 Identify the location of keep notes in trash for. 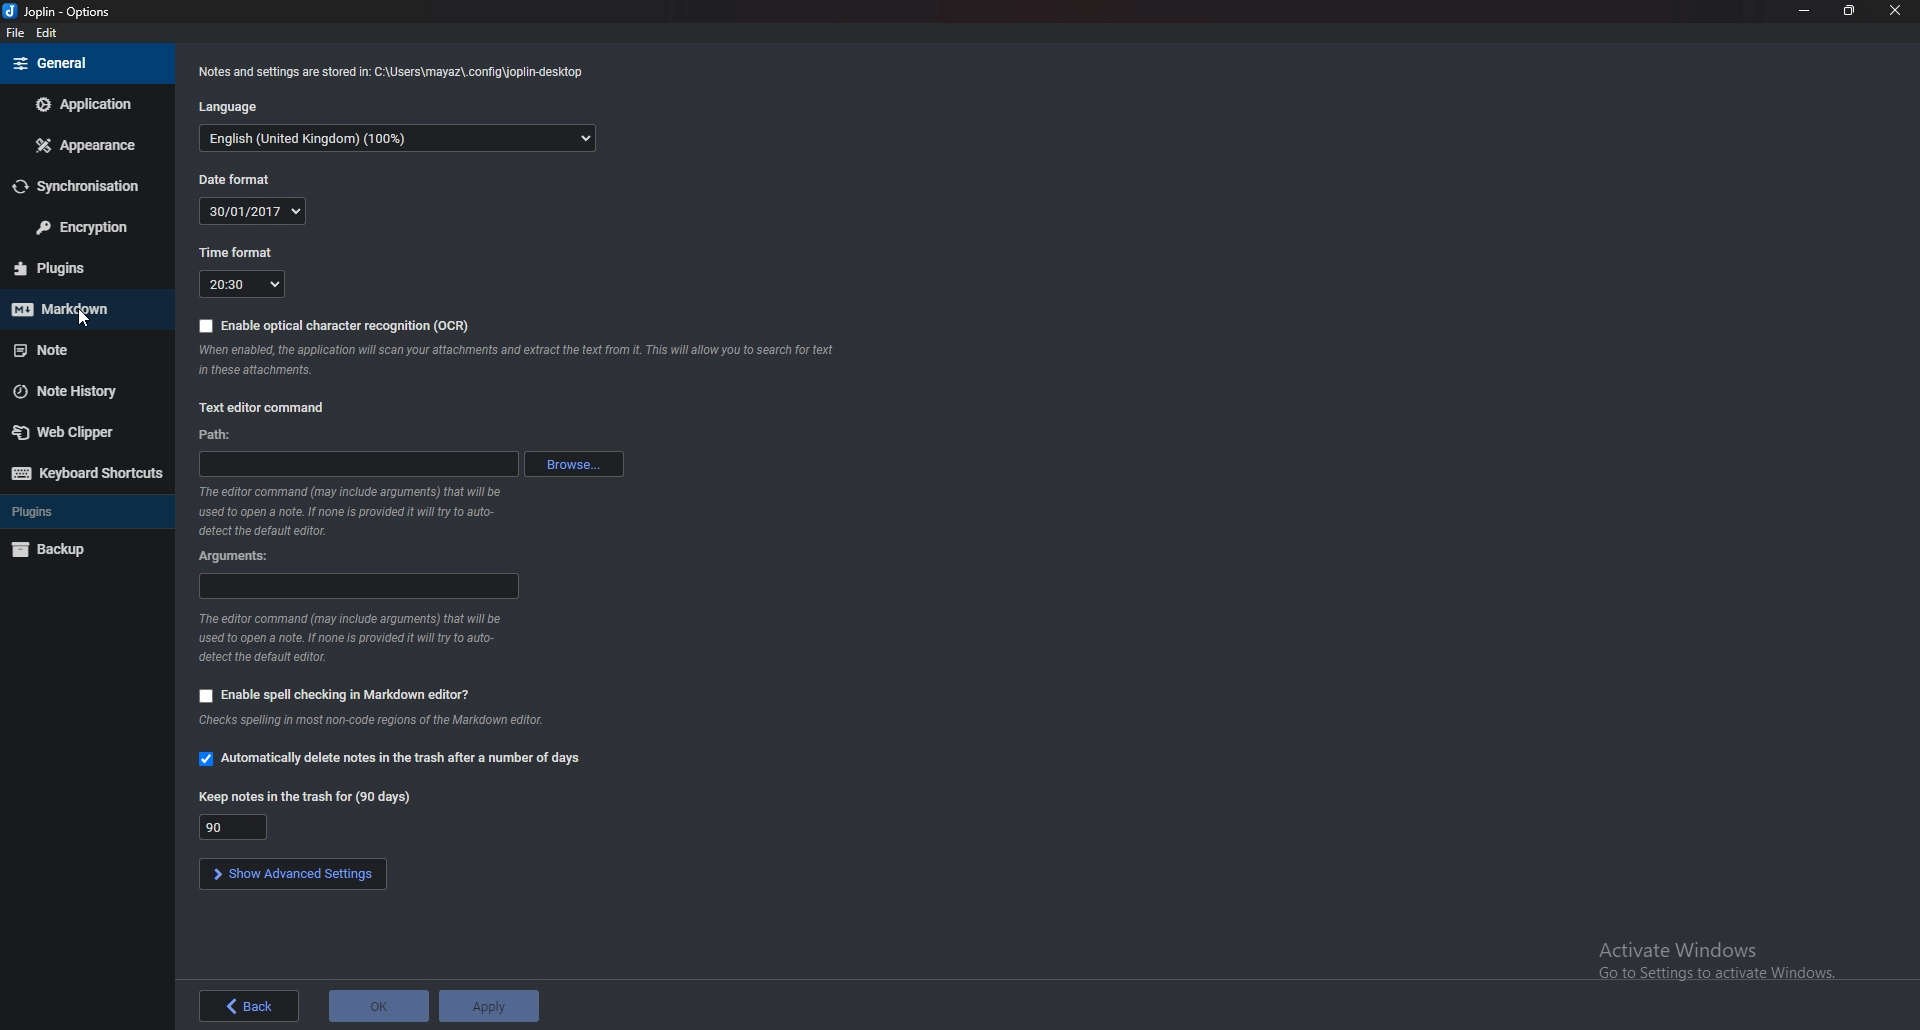
(303, 796).